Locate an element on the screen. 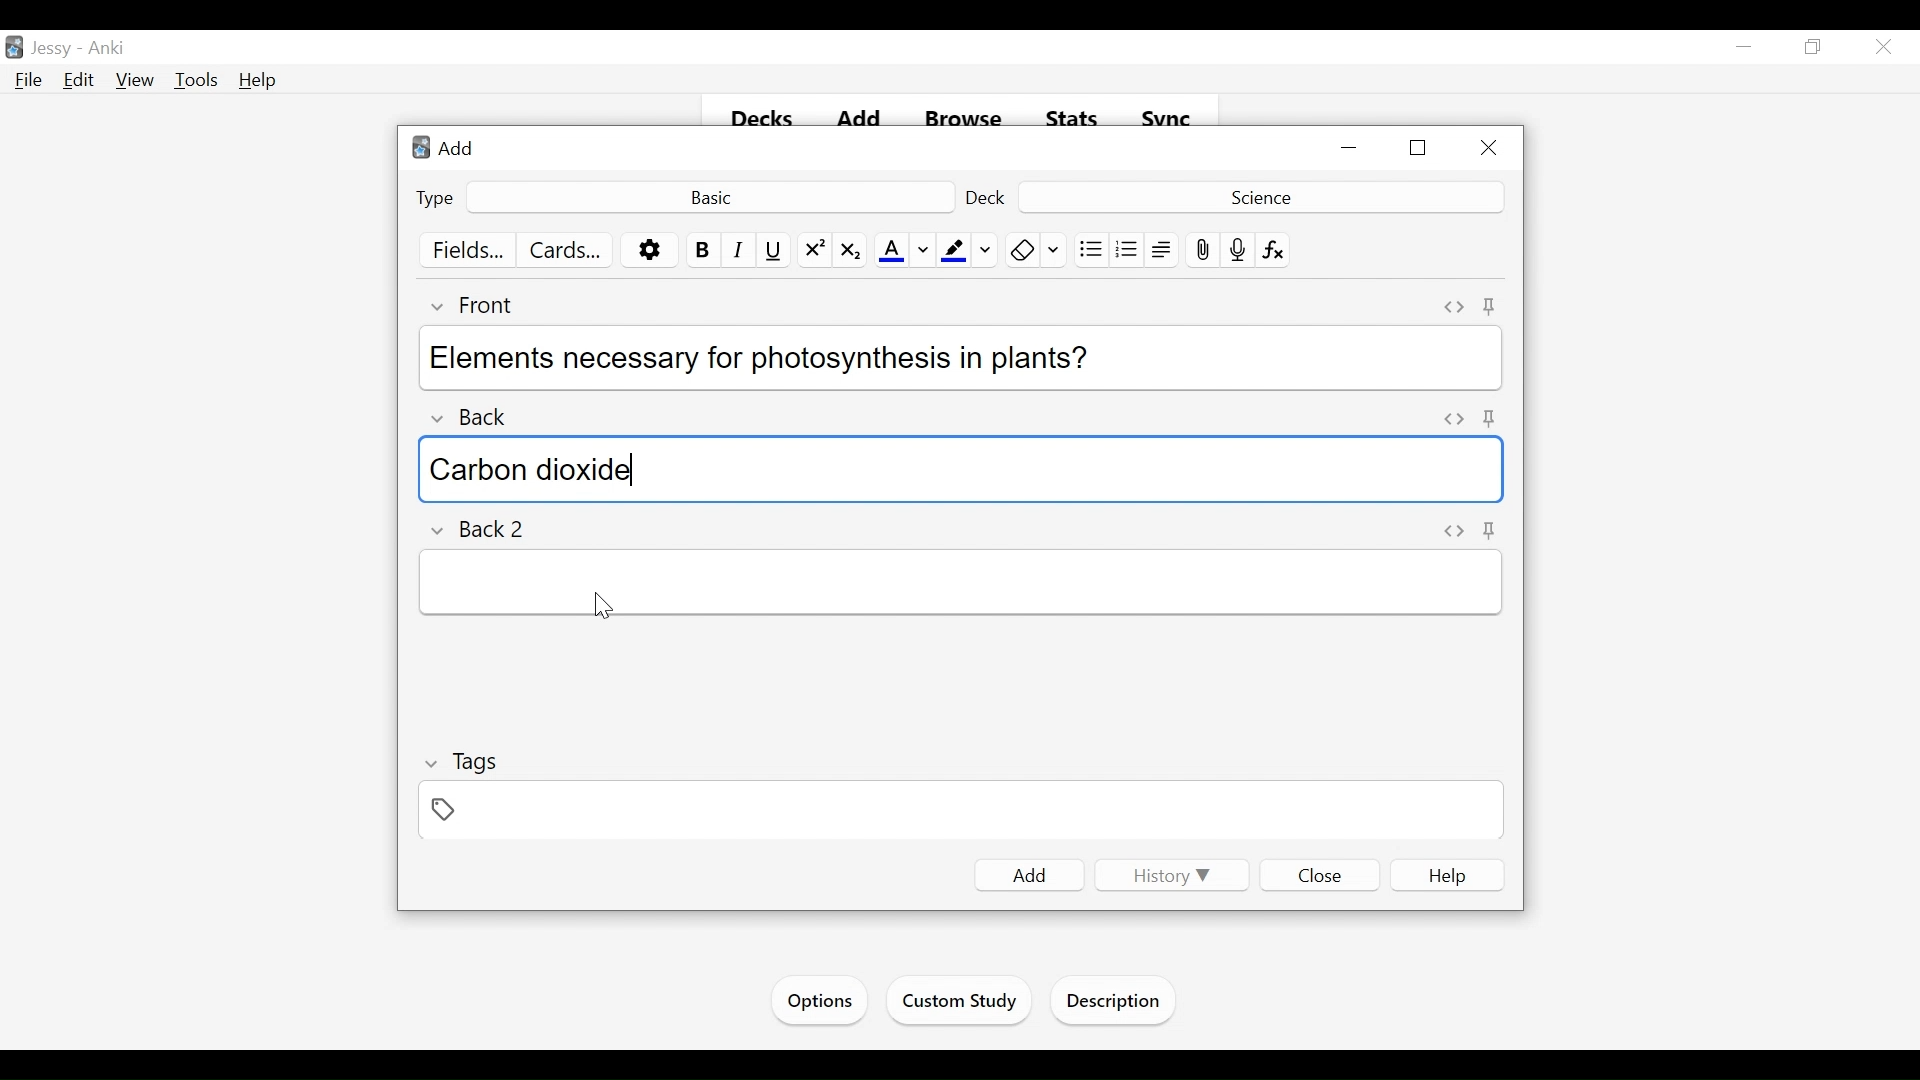 The image size is (1920, 1080). Tags Field is located at coordinates (963, 812).